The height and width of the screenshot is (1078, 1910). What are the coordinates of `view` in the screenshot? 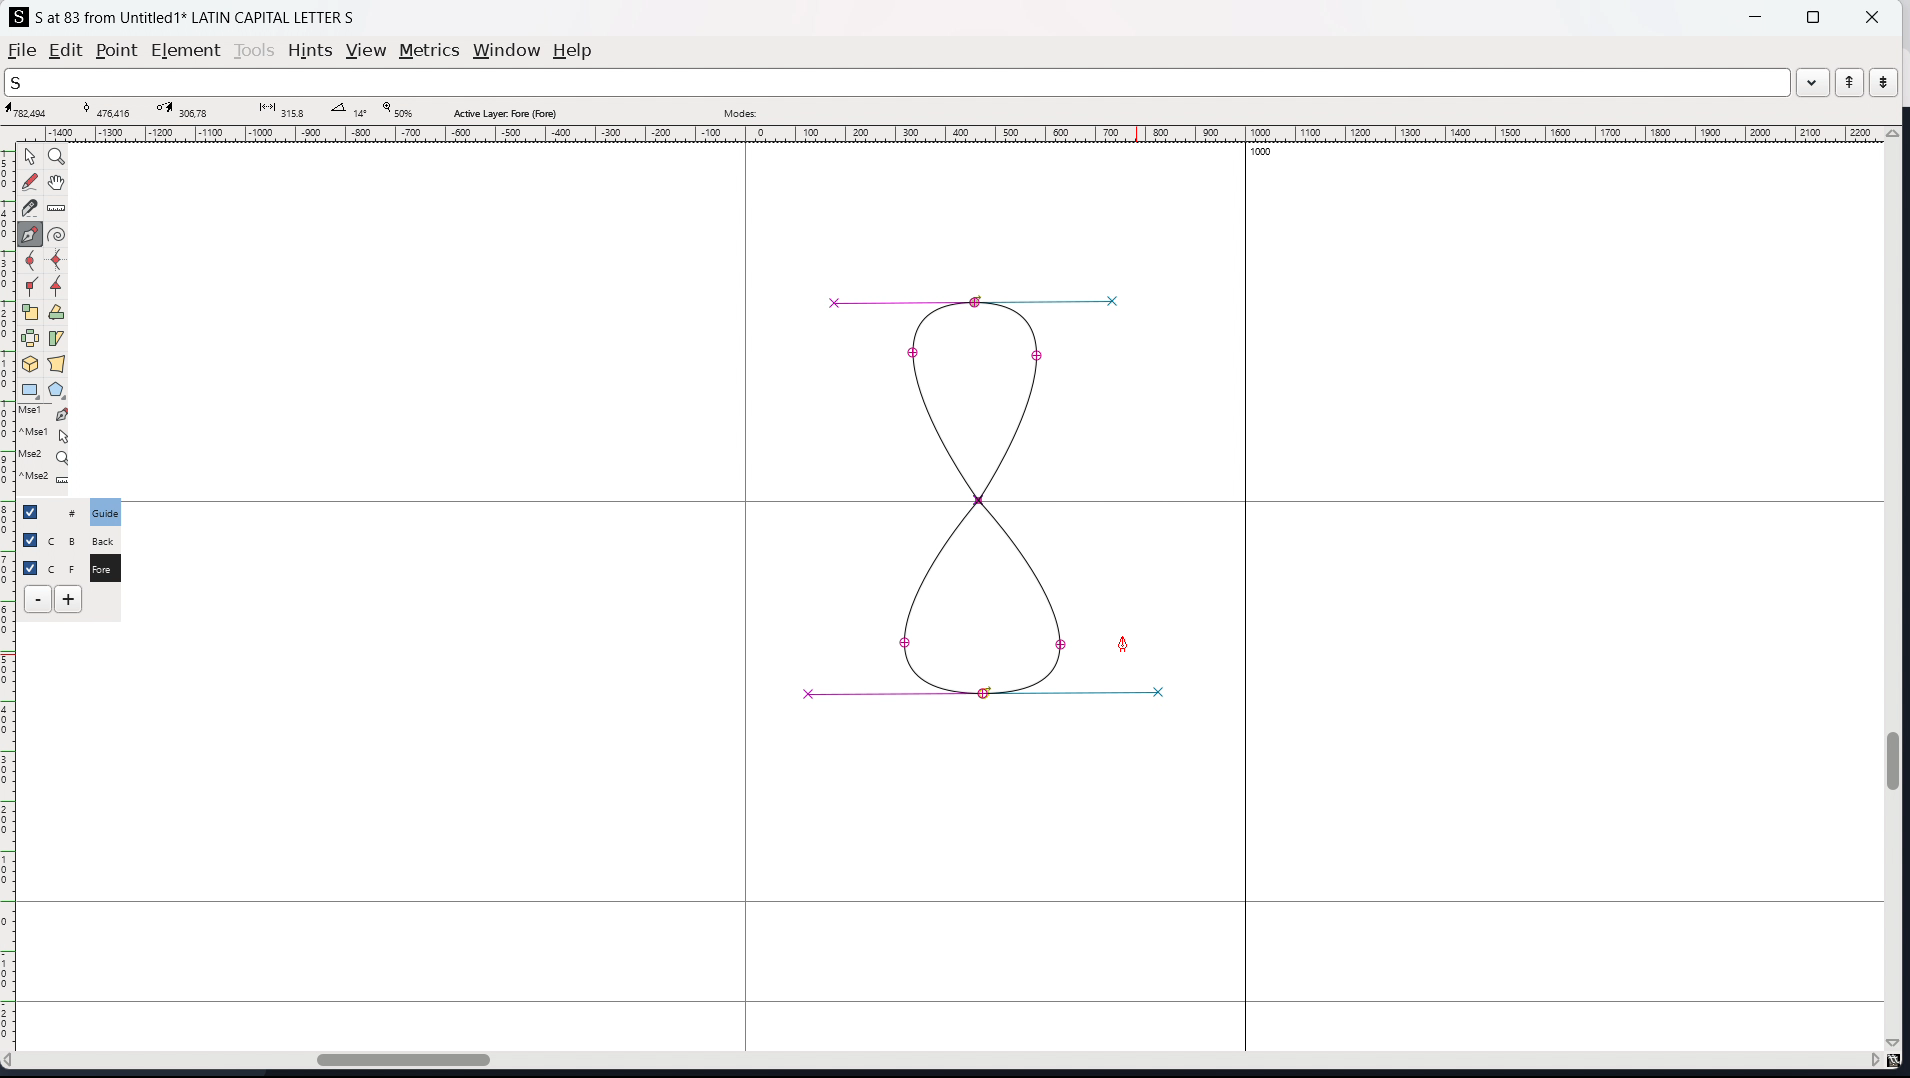 It's located at (366, 51).